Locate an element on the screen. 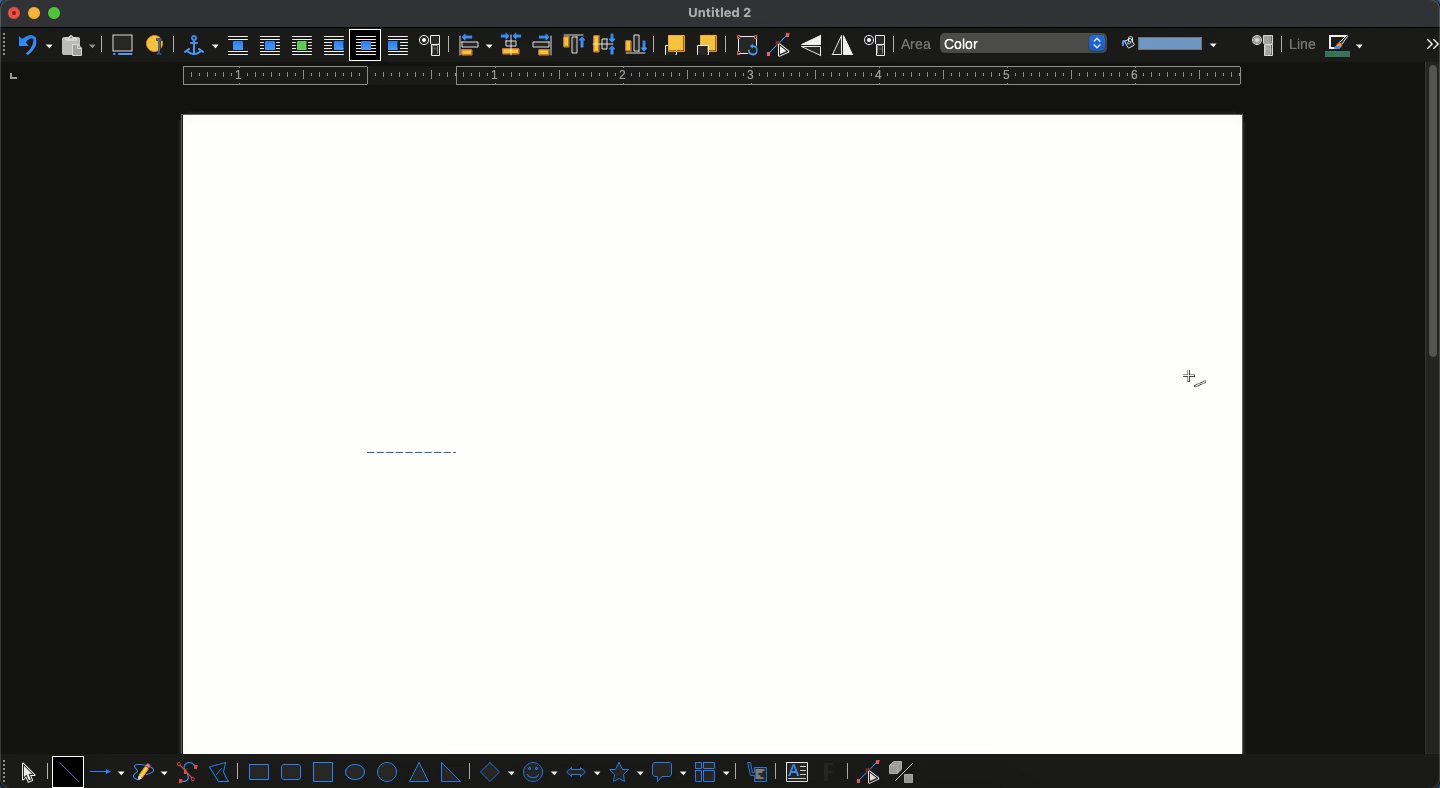 Image resolution: width=1440 pixels, height=788 pixels. isosceles triangle is located at coordinates (421, 773).